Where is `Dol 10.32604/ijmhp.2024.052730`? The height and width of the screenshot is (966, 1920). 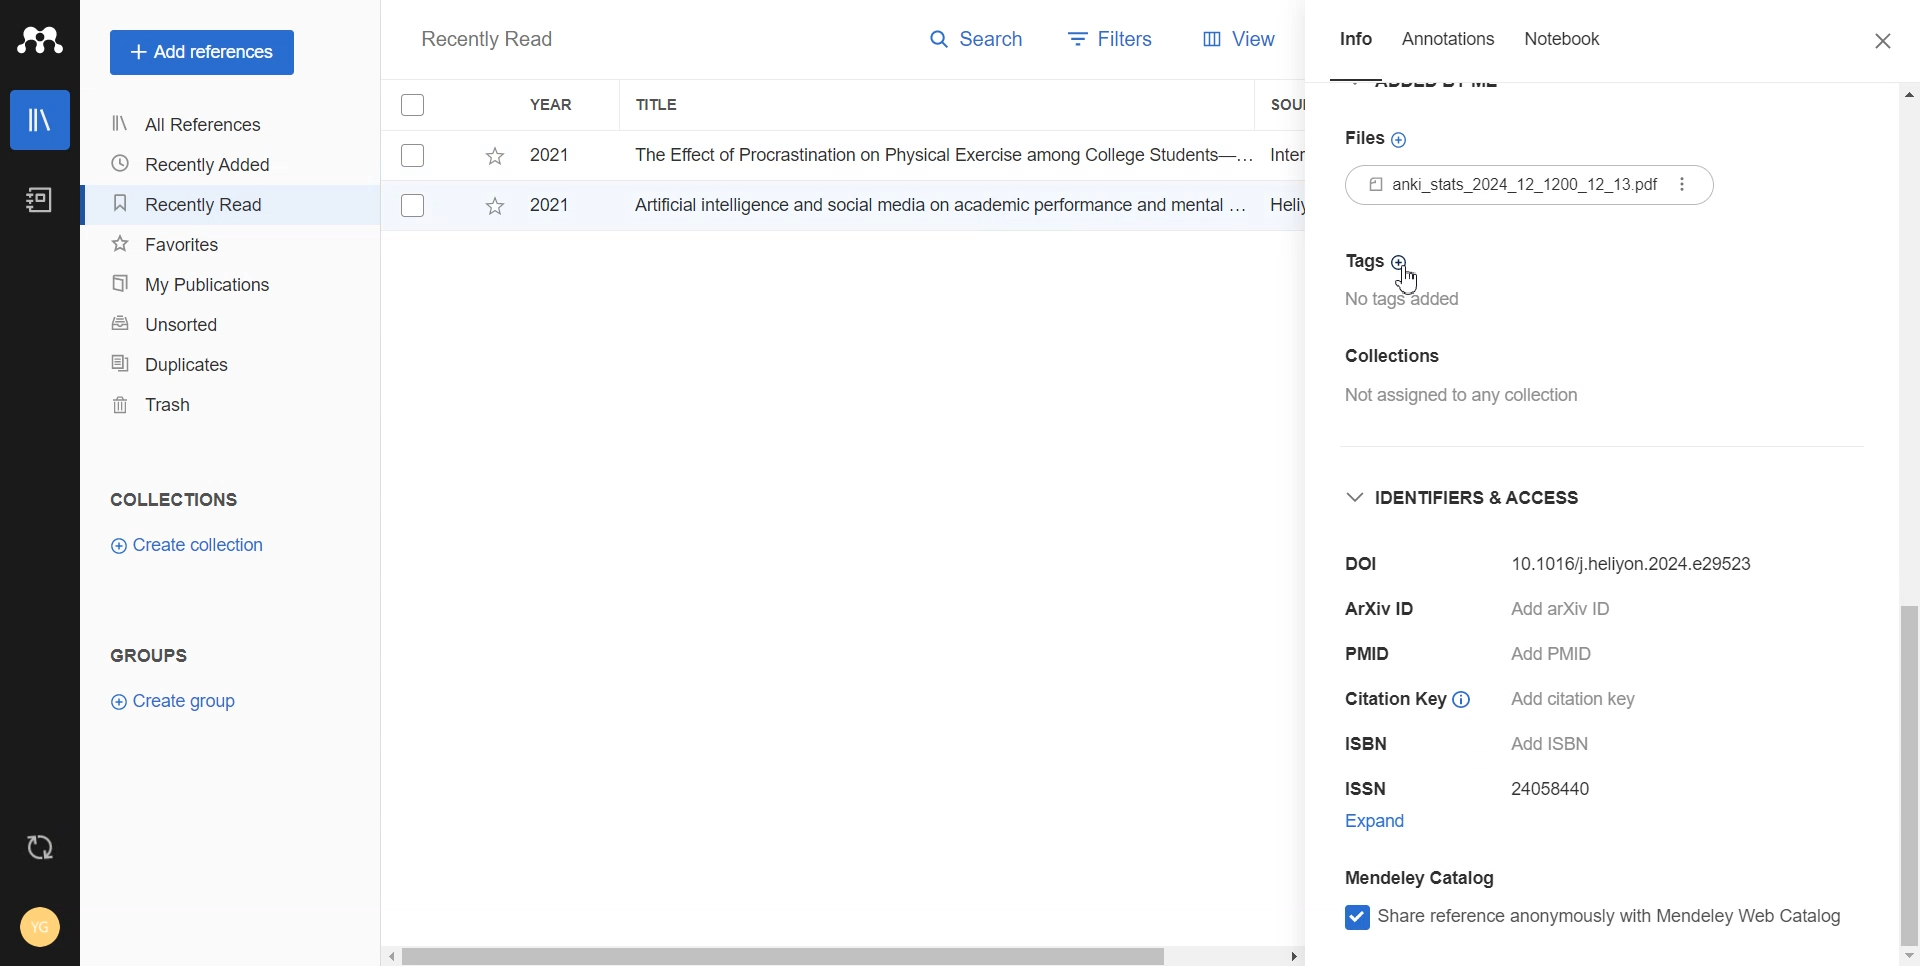 Dol 10.32604/ijmhp.2024.052730 is located at coordinates (1547, 568).